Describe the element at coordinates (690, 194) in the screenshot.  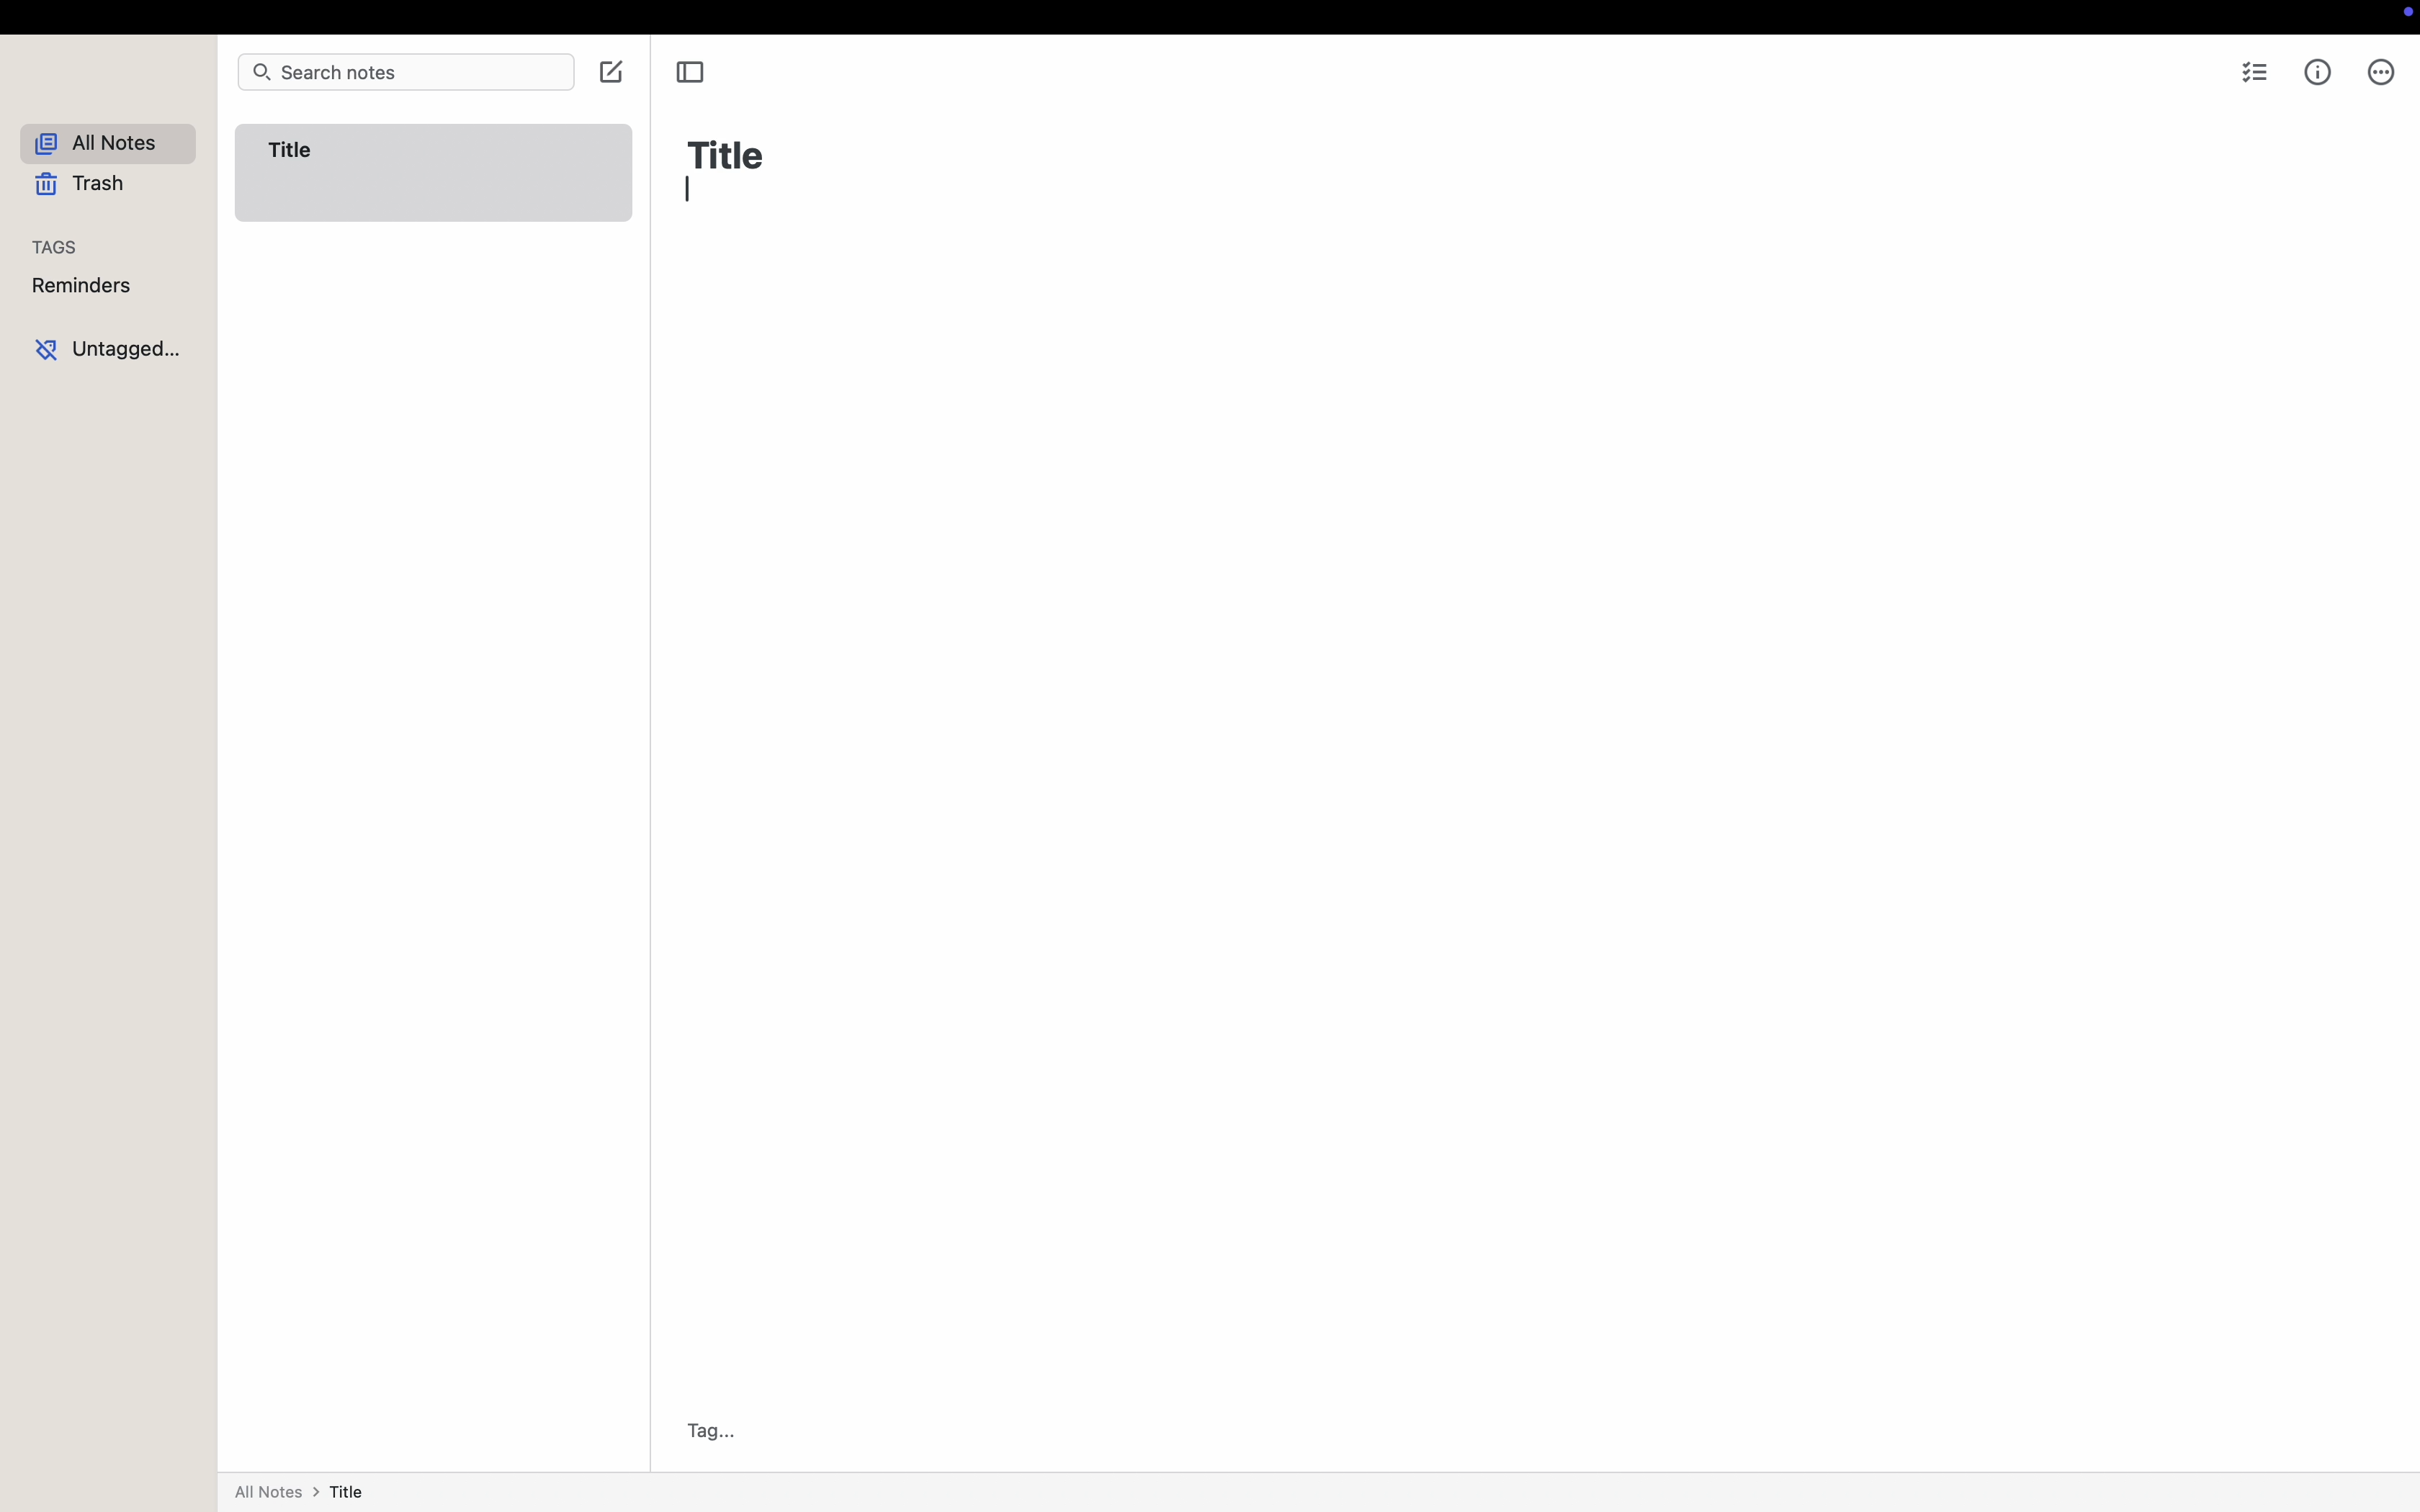
I see `Typing cursor` at that location.